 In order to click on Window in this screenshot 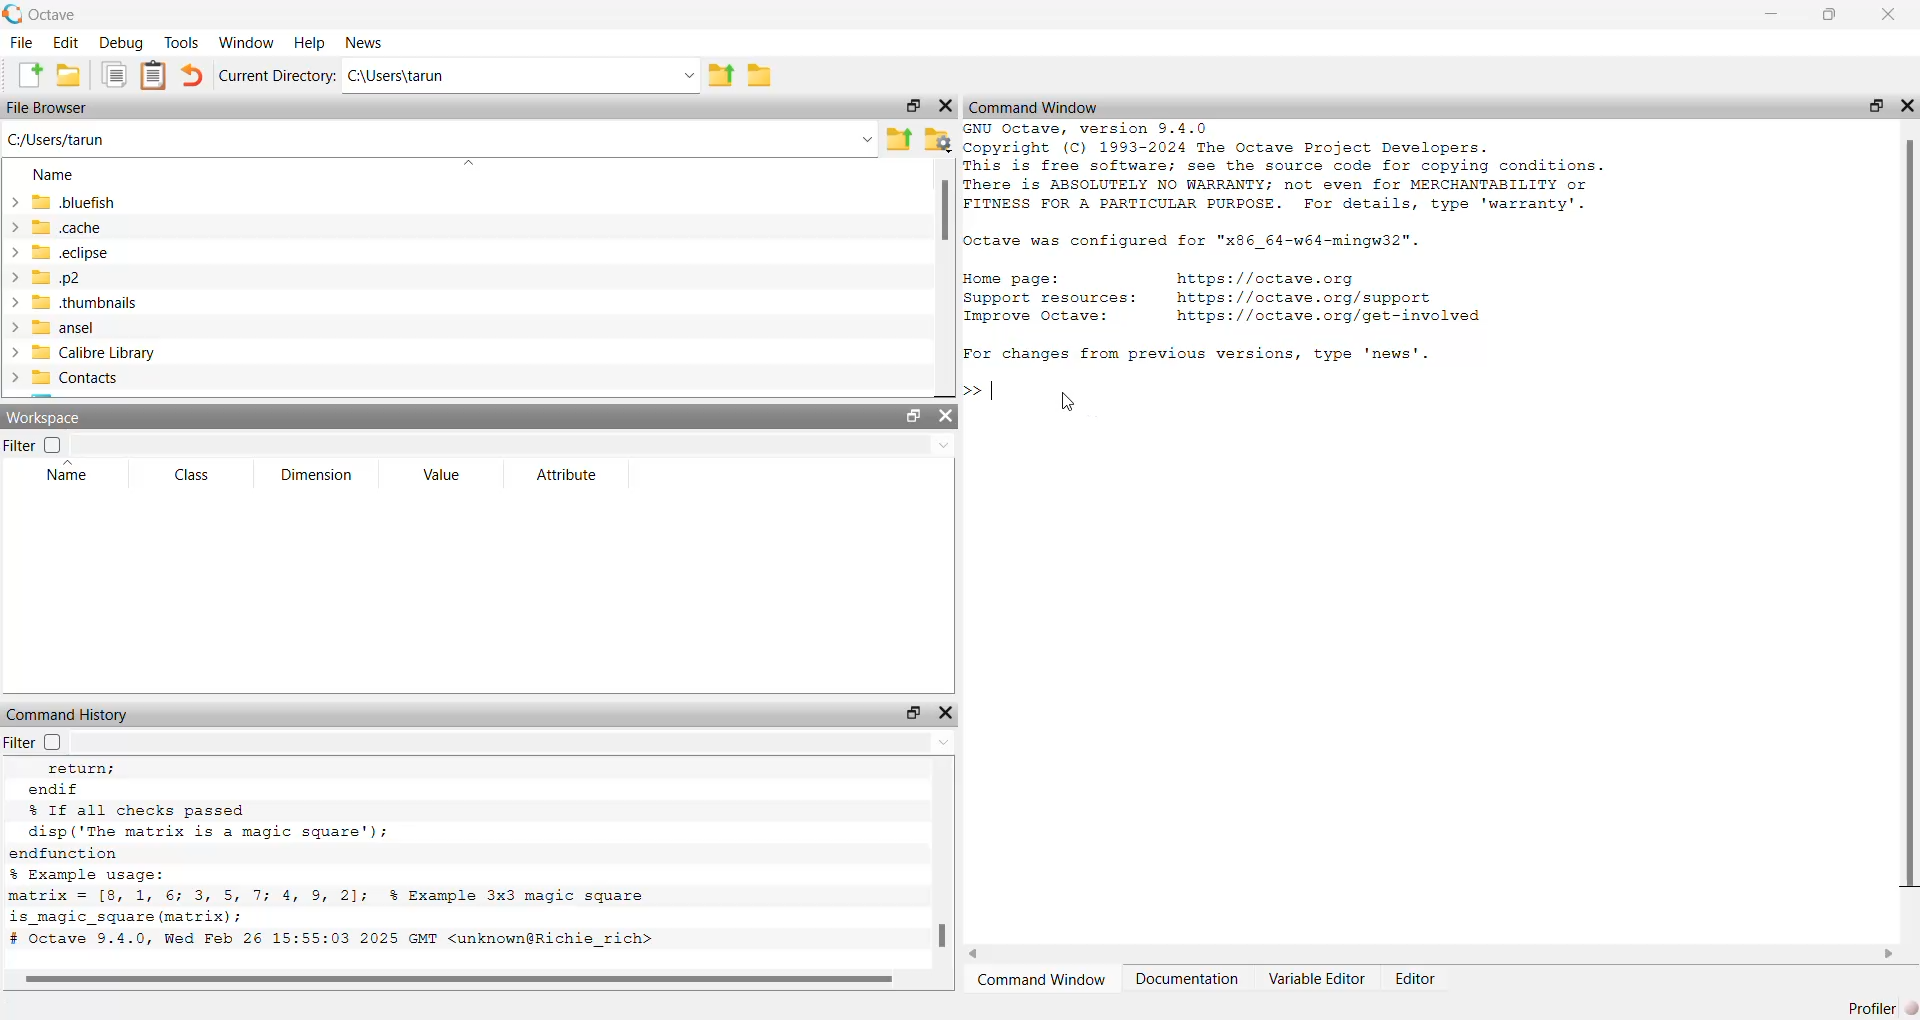, I will do `click(245, 42)`.